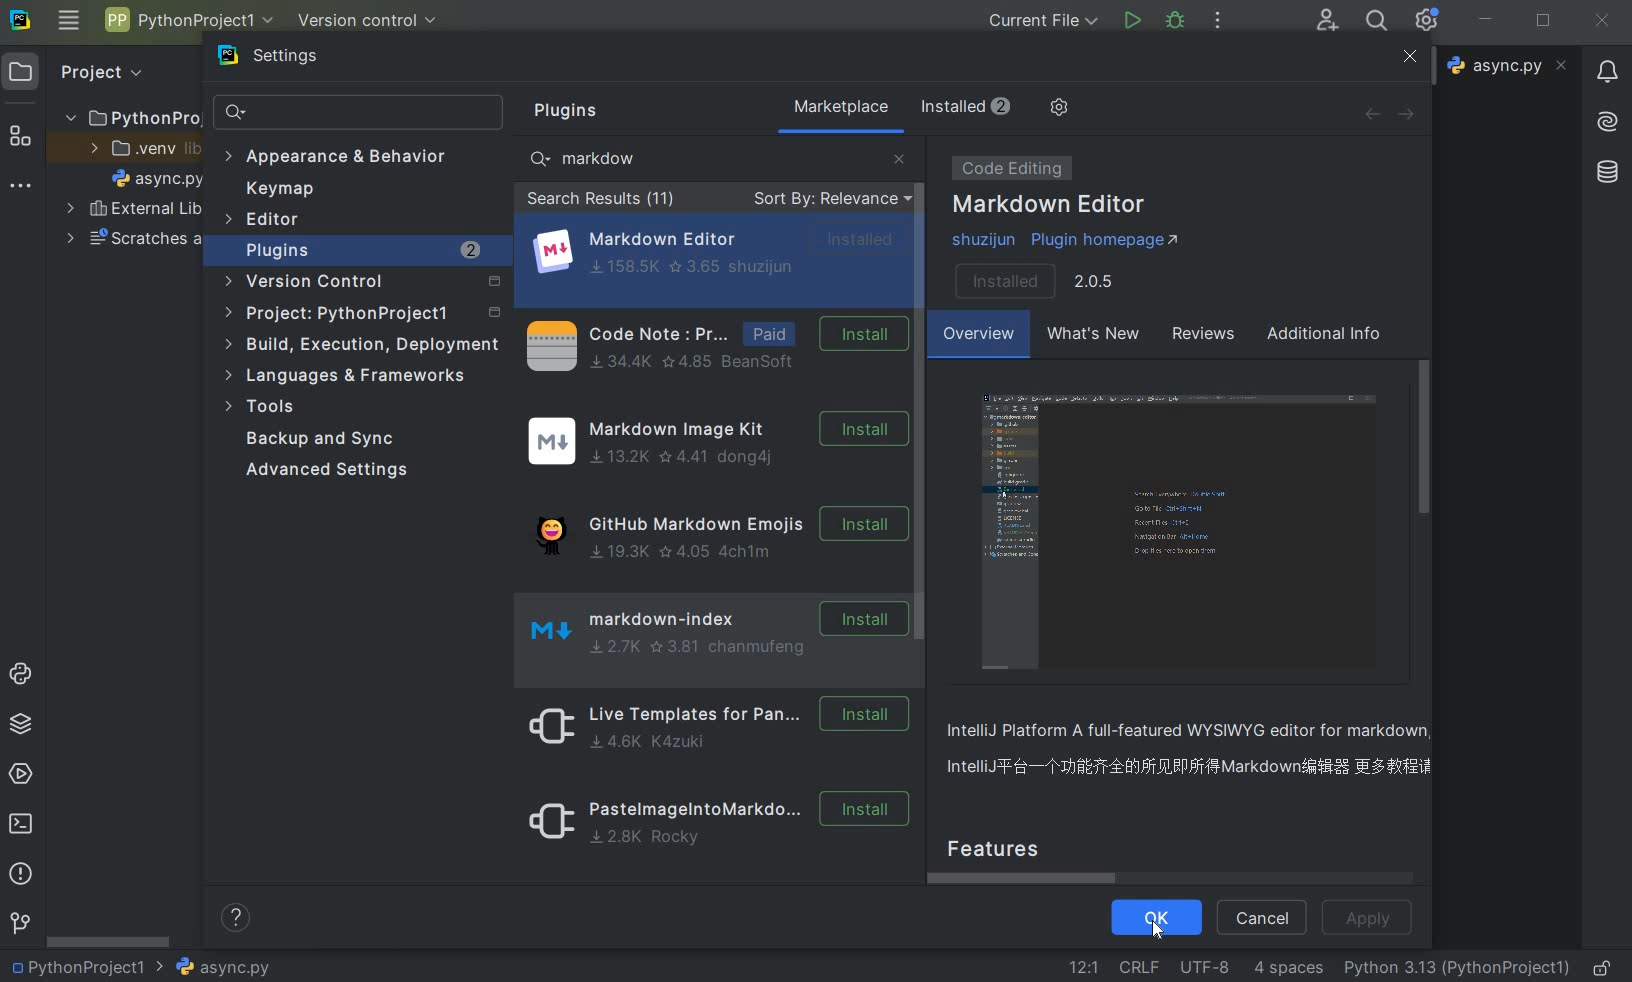 The width and height of the screenshot is (1632, 982). I want to click on appearance & behavior, so click(336, 158).